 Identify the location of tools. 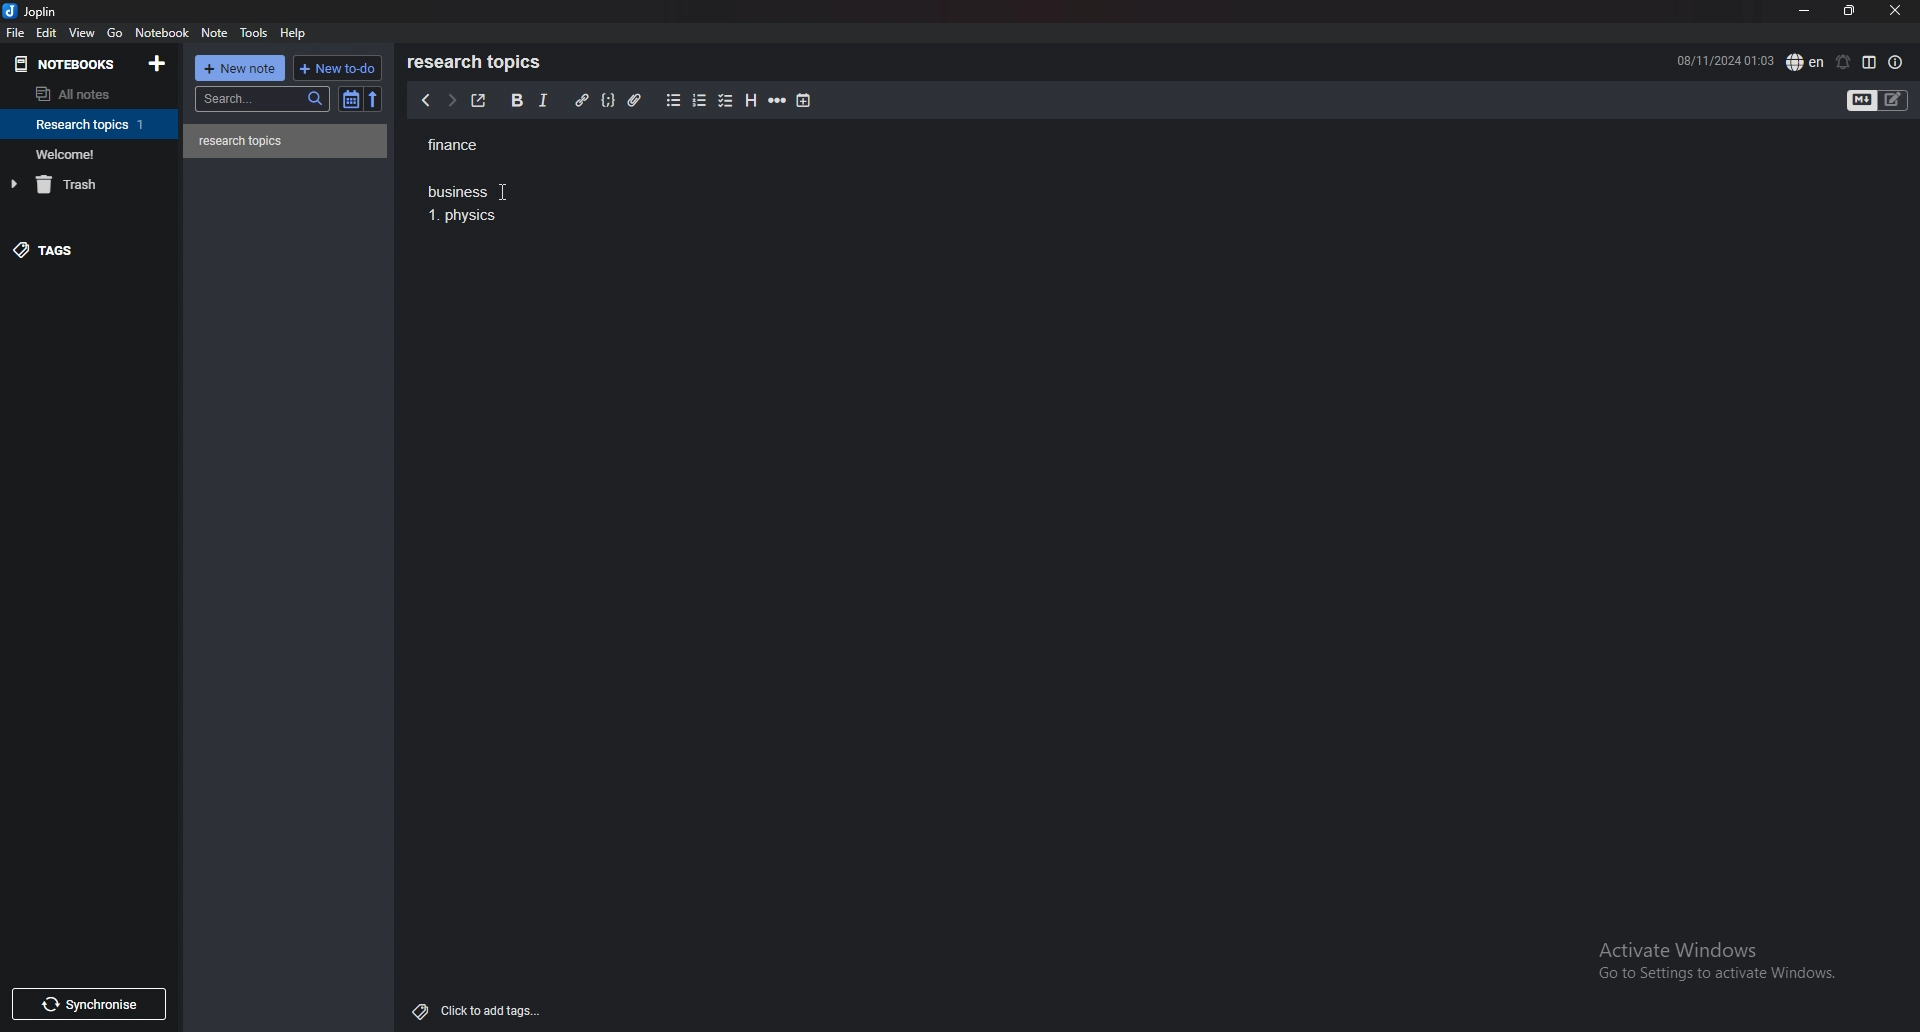
(254, 33).